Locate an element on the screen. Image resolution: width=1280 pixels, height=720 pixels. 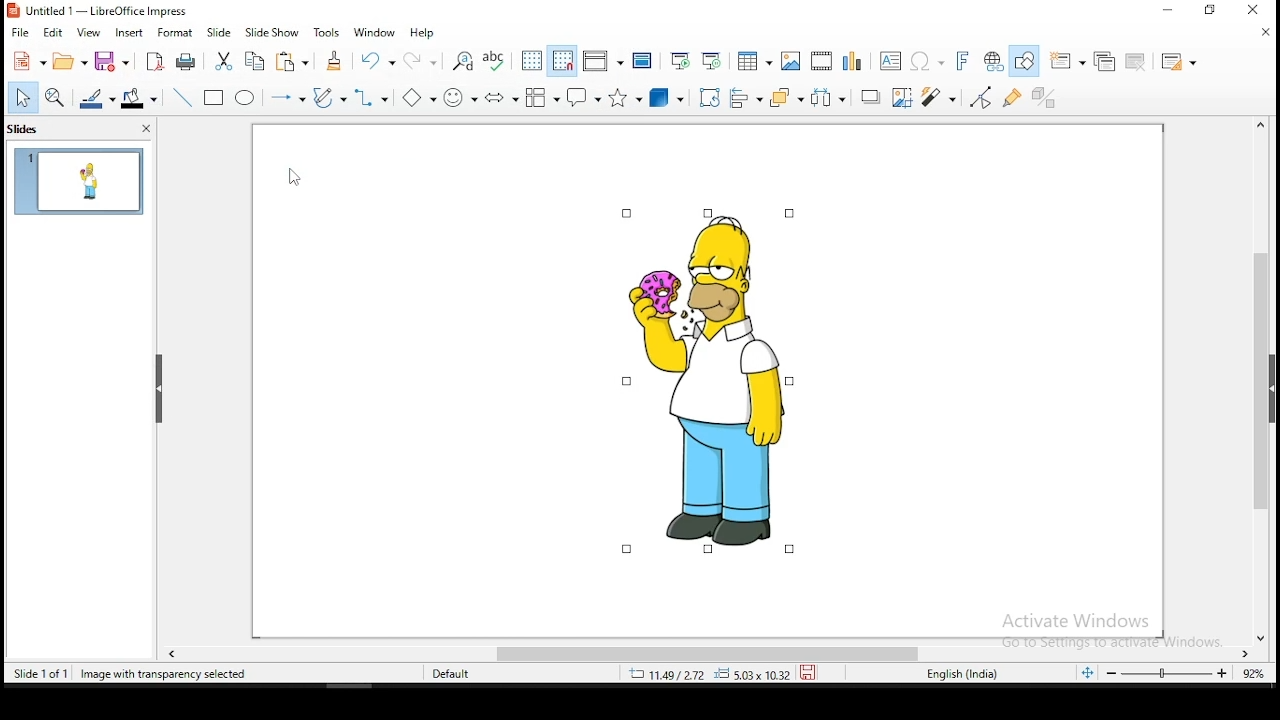
scroll bar is located at coordinates (1262, 382).